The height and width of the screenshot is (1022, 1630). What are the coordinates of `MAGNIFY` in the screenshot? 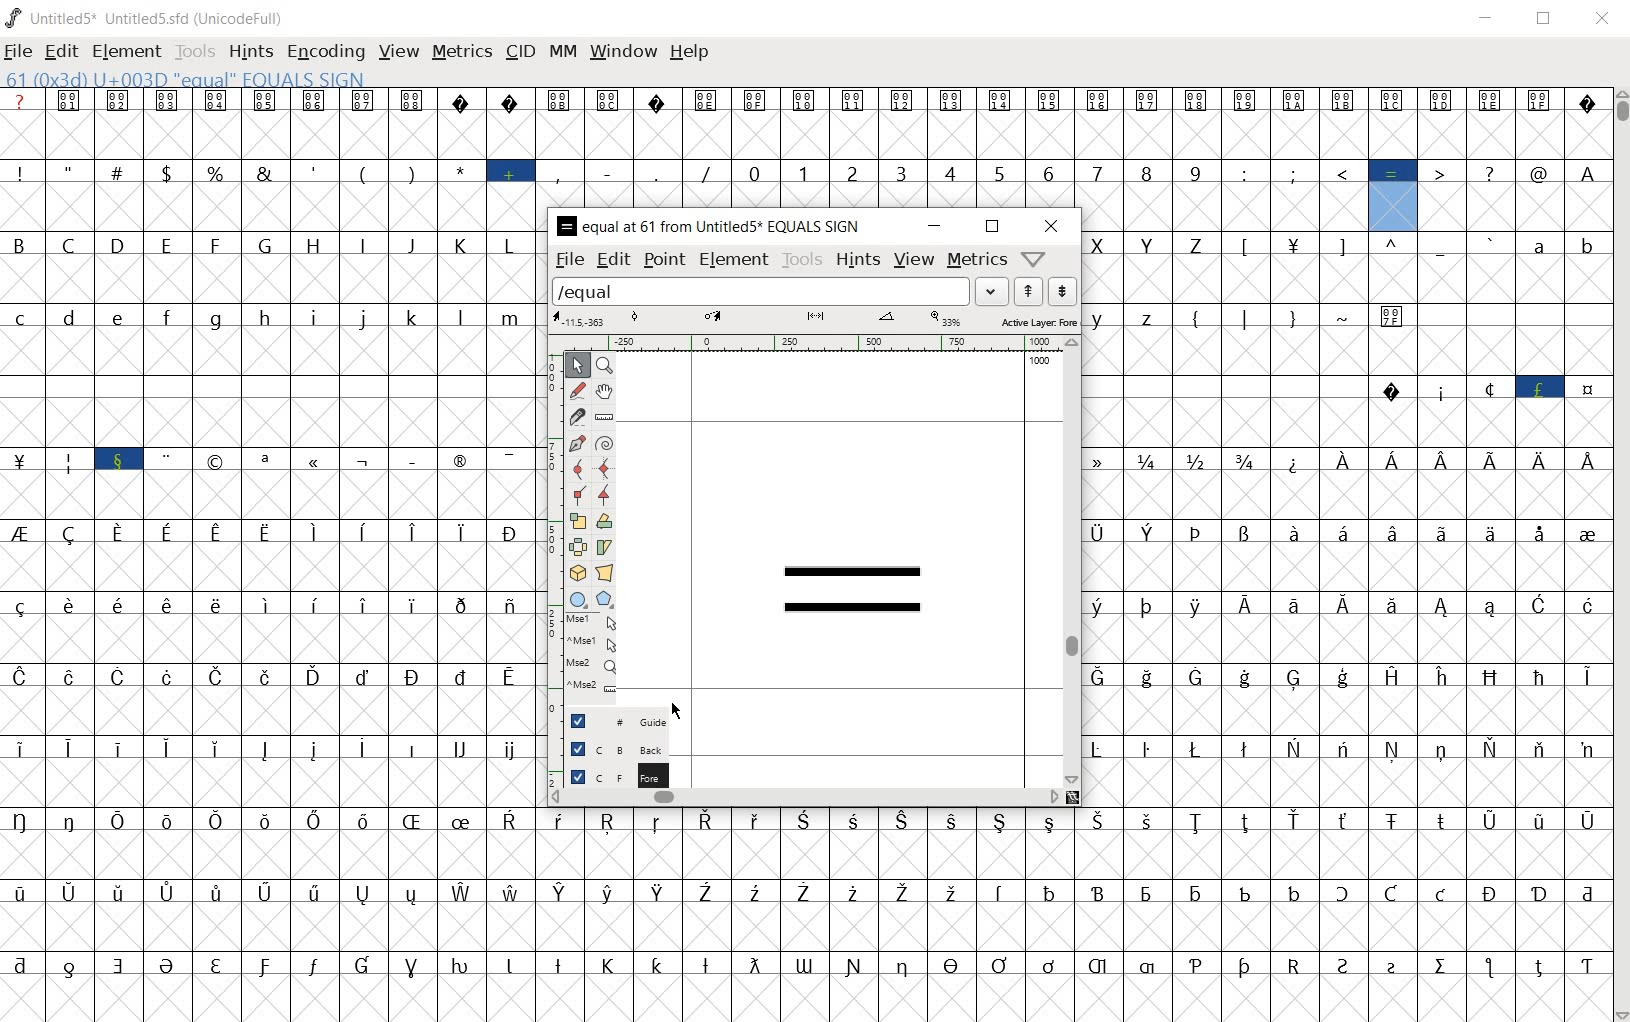 It's located at (604, 364).